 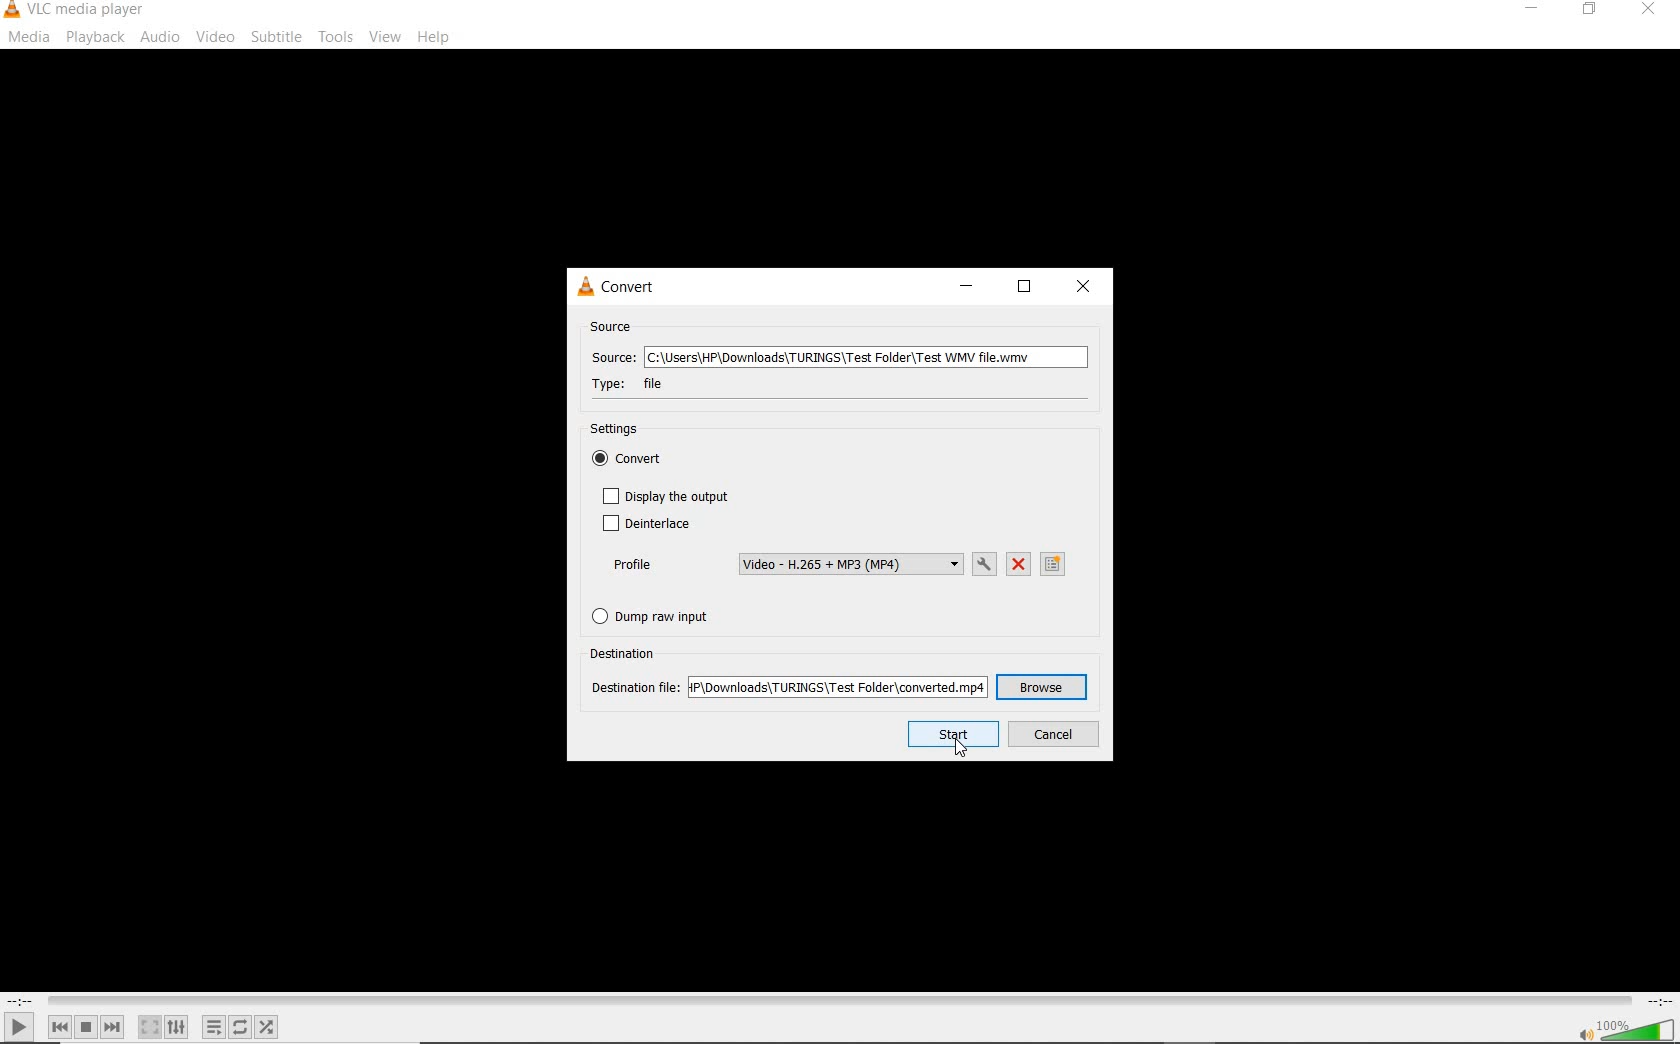 What do you see at coordinates (952, 735) in the screenshot?
I see `start` at bounding box center [952, 735].